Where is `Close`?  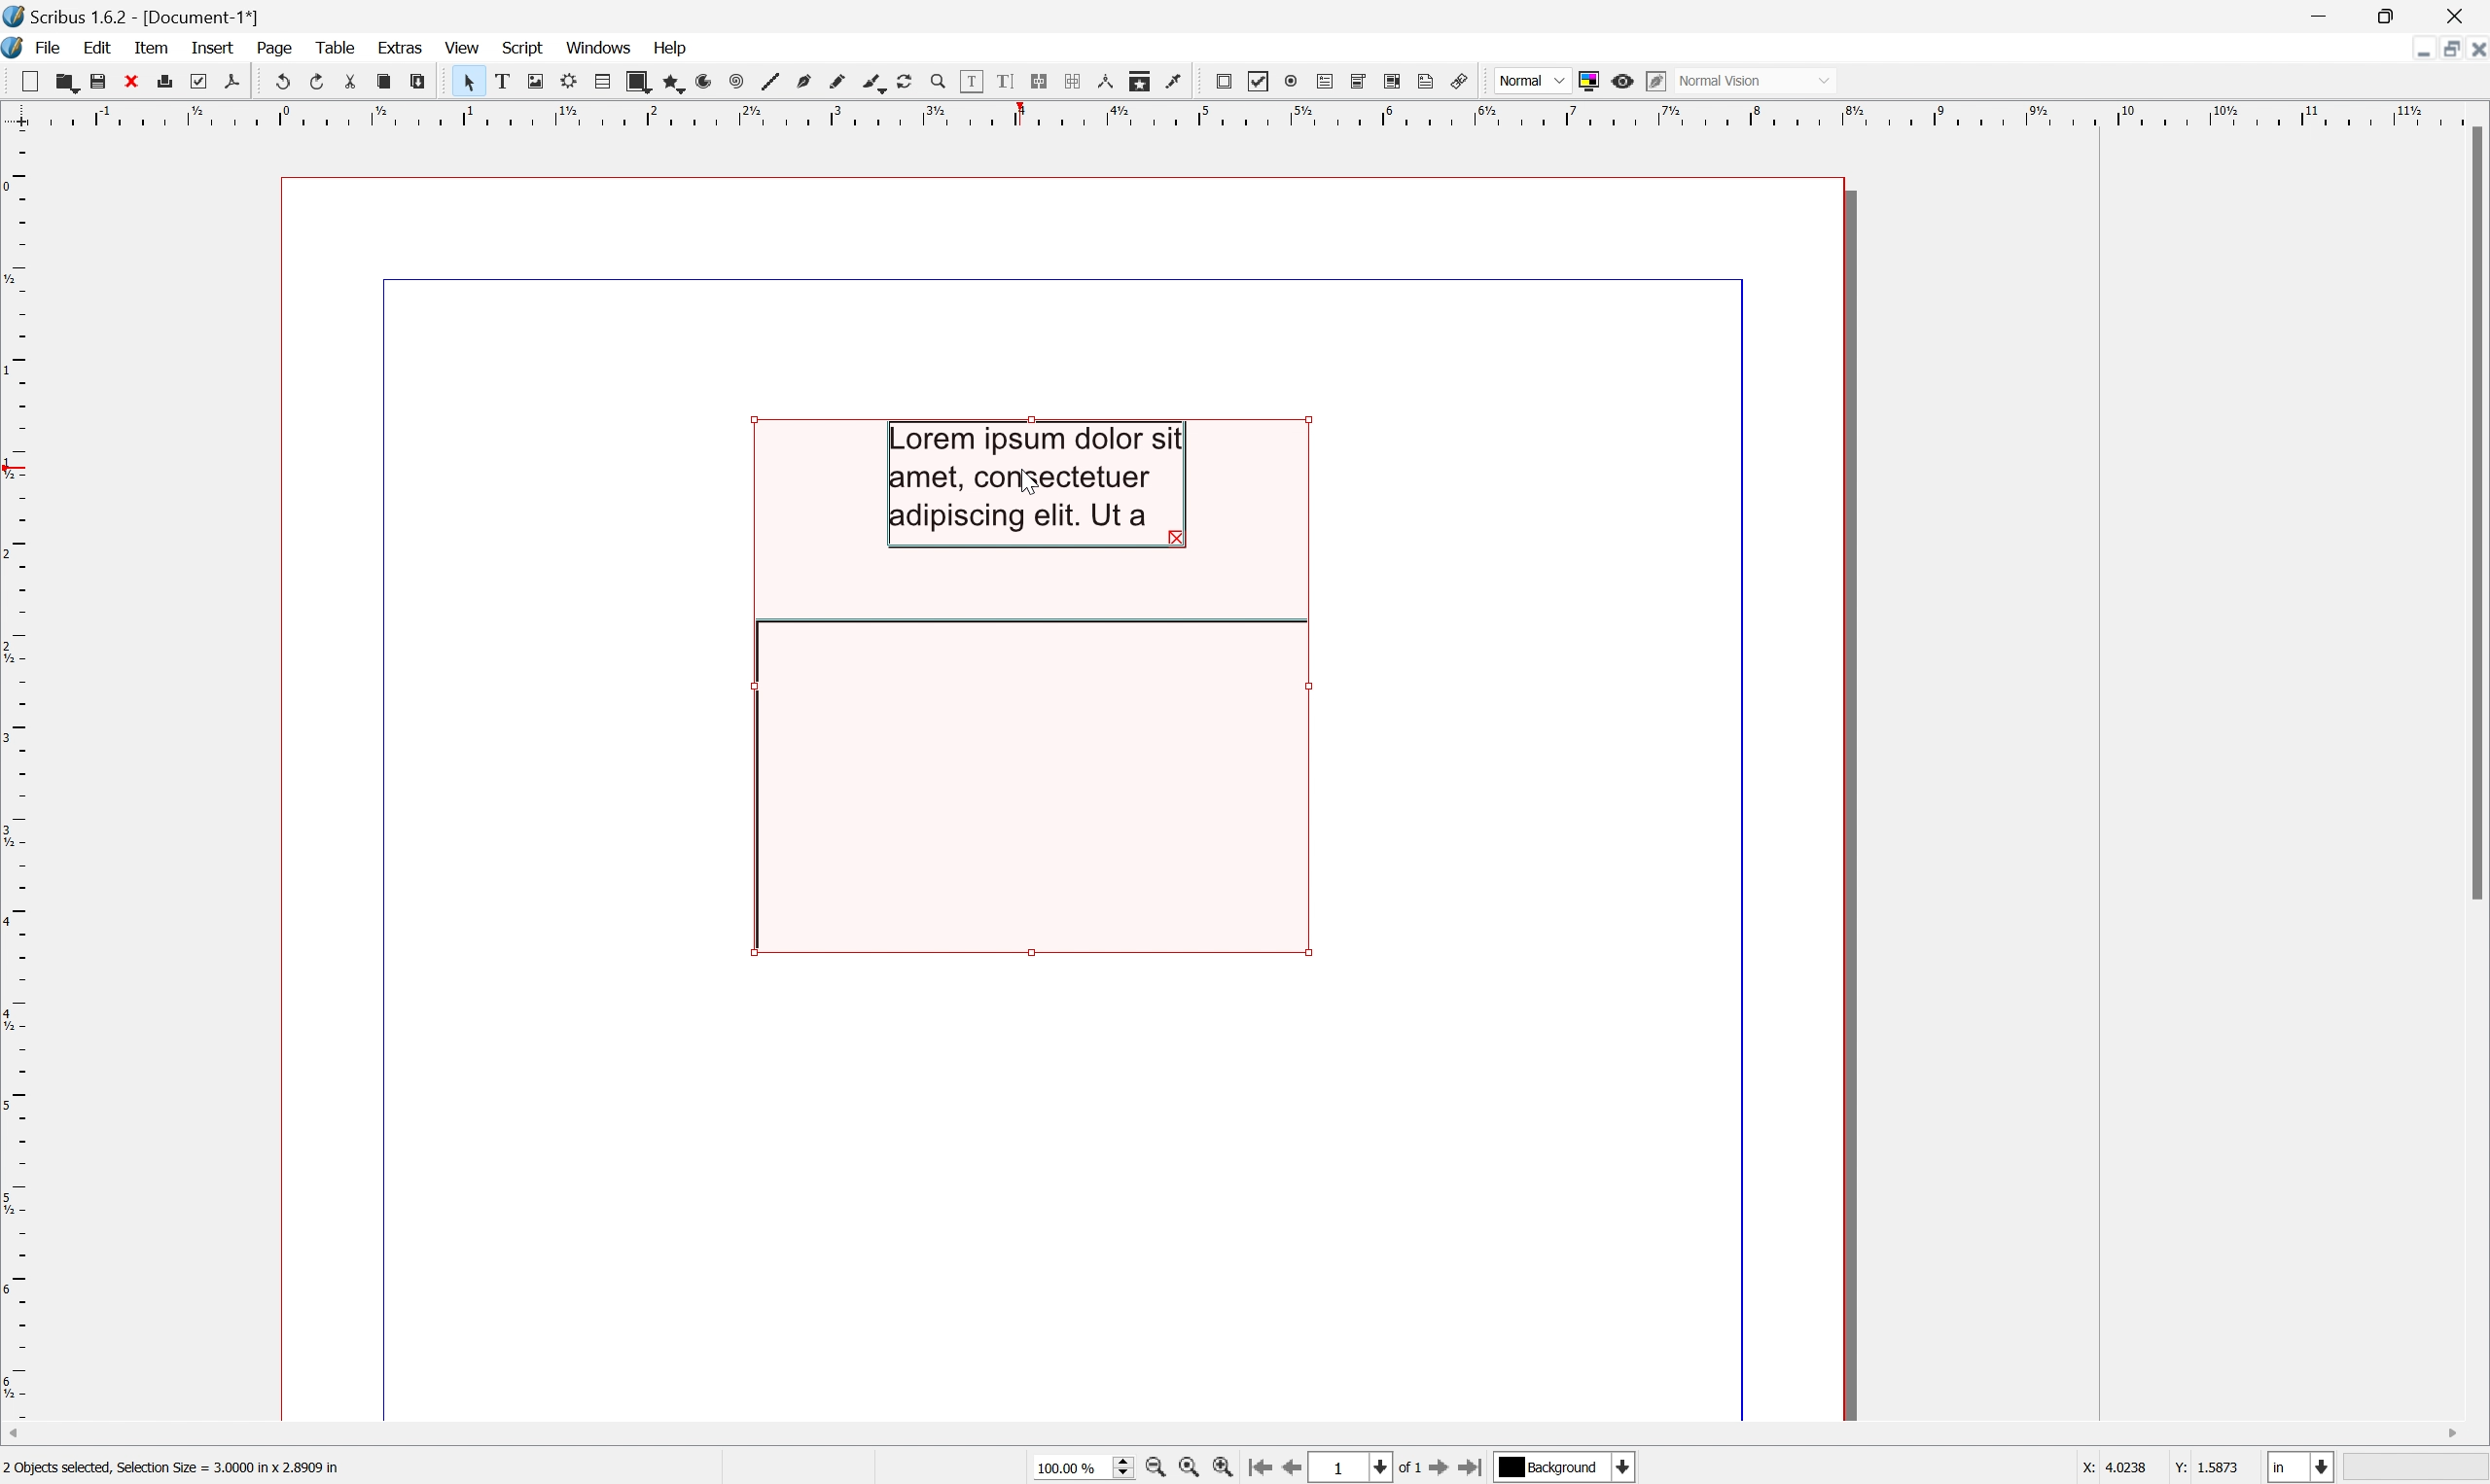 Close is located at coordinates (2459, 14).